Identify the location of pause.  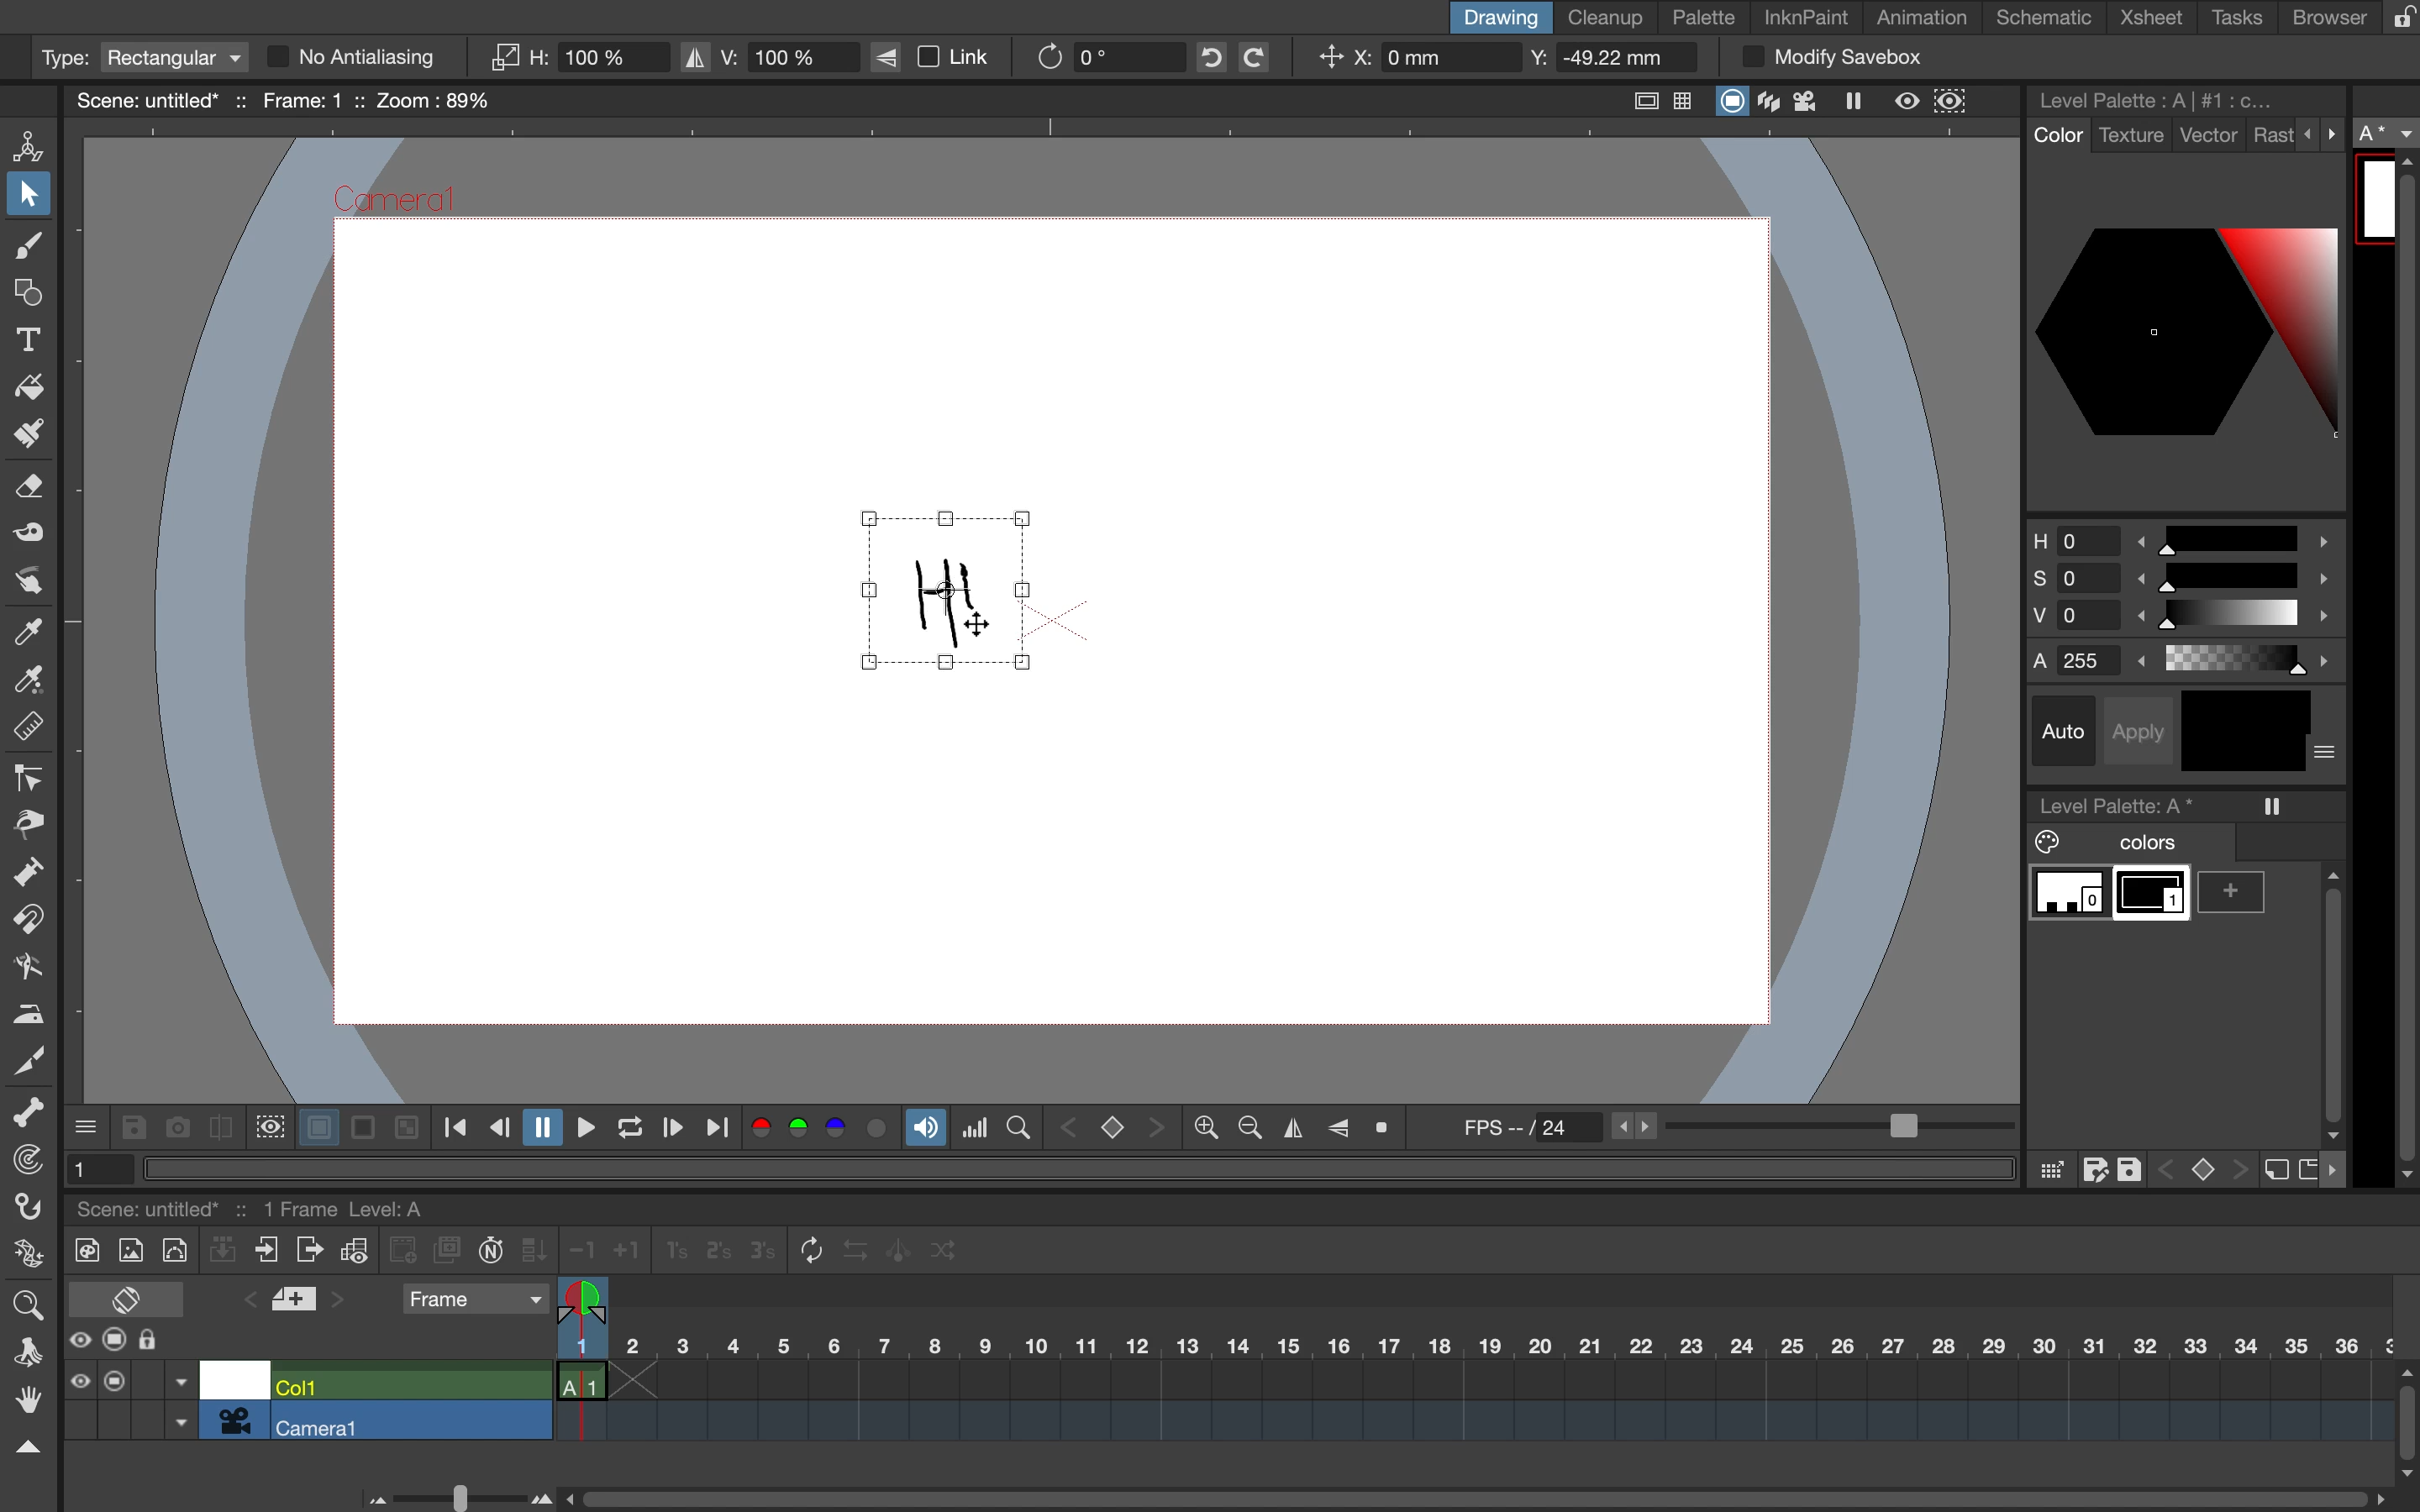
(539, 1128).